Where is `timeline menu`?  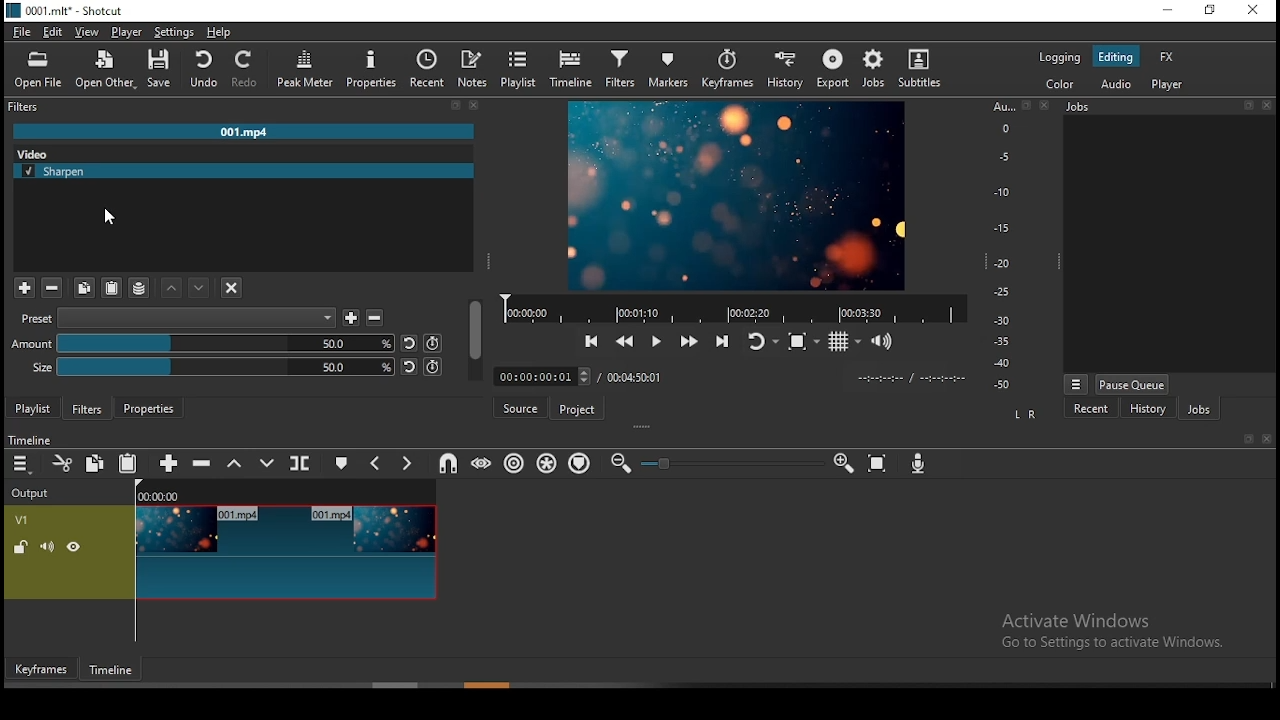
timeline menu is located at coordinates (22, 463).